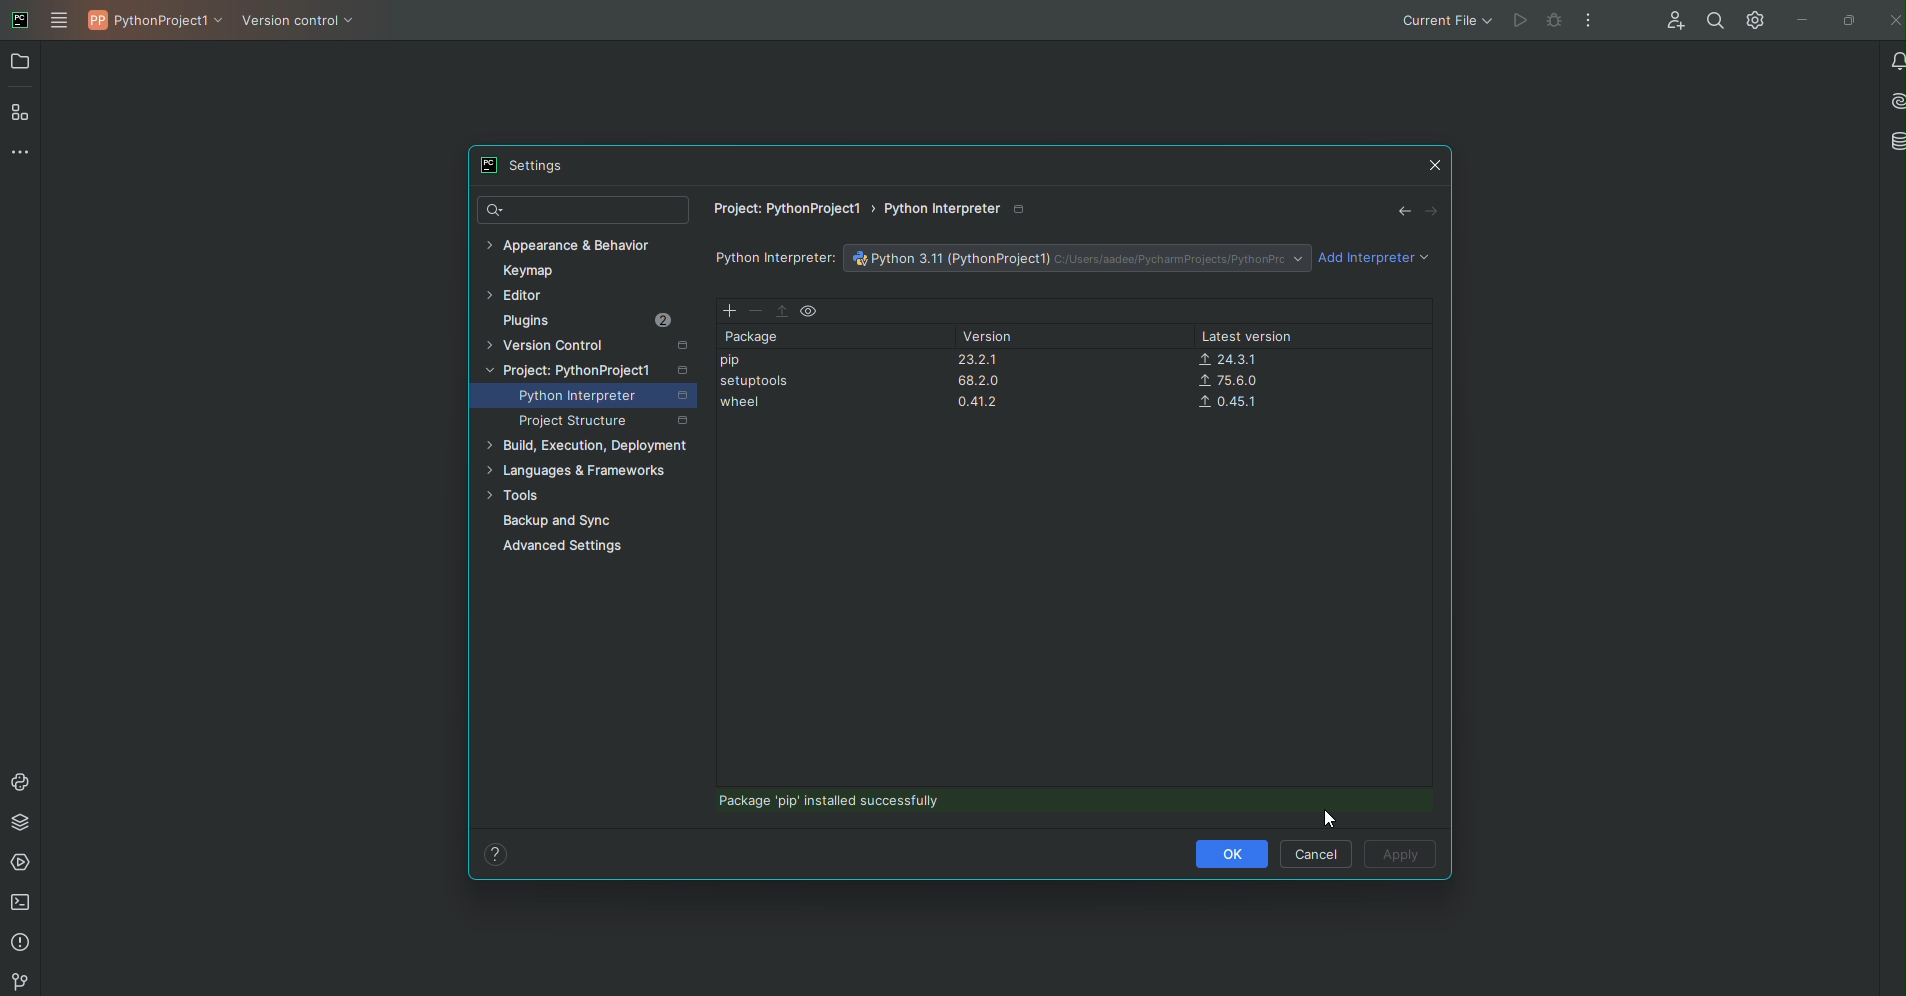  What do you see at coordinates (977, 402) in the screenshot?
I see `0.41.2` at bounding box center [977, 402].